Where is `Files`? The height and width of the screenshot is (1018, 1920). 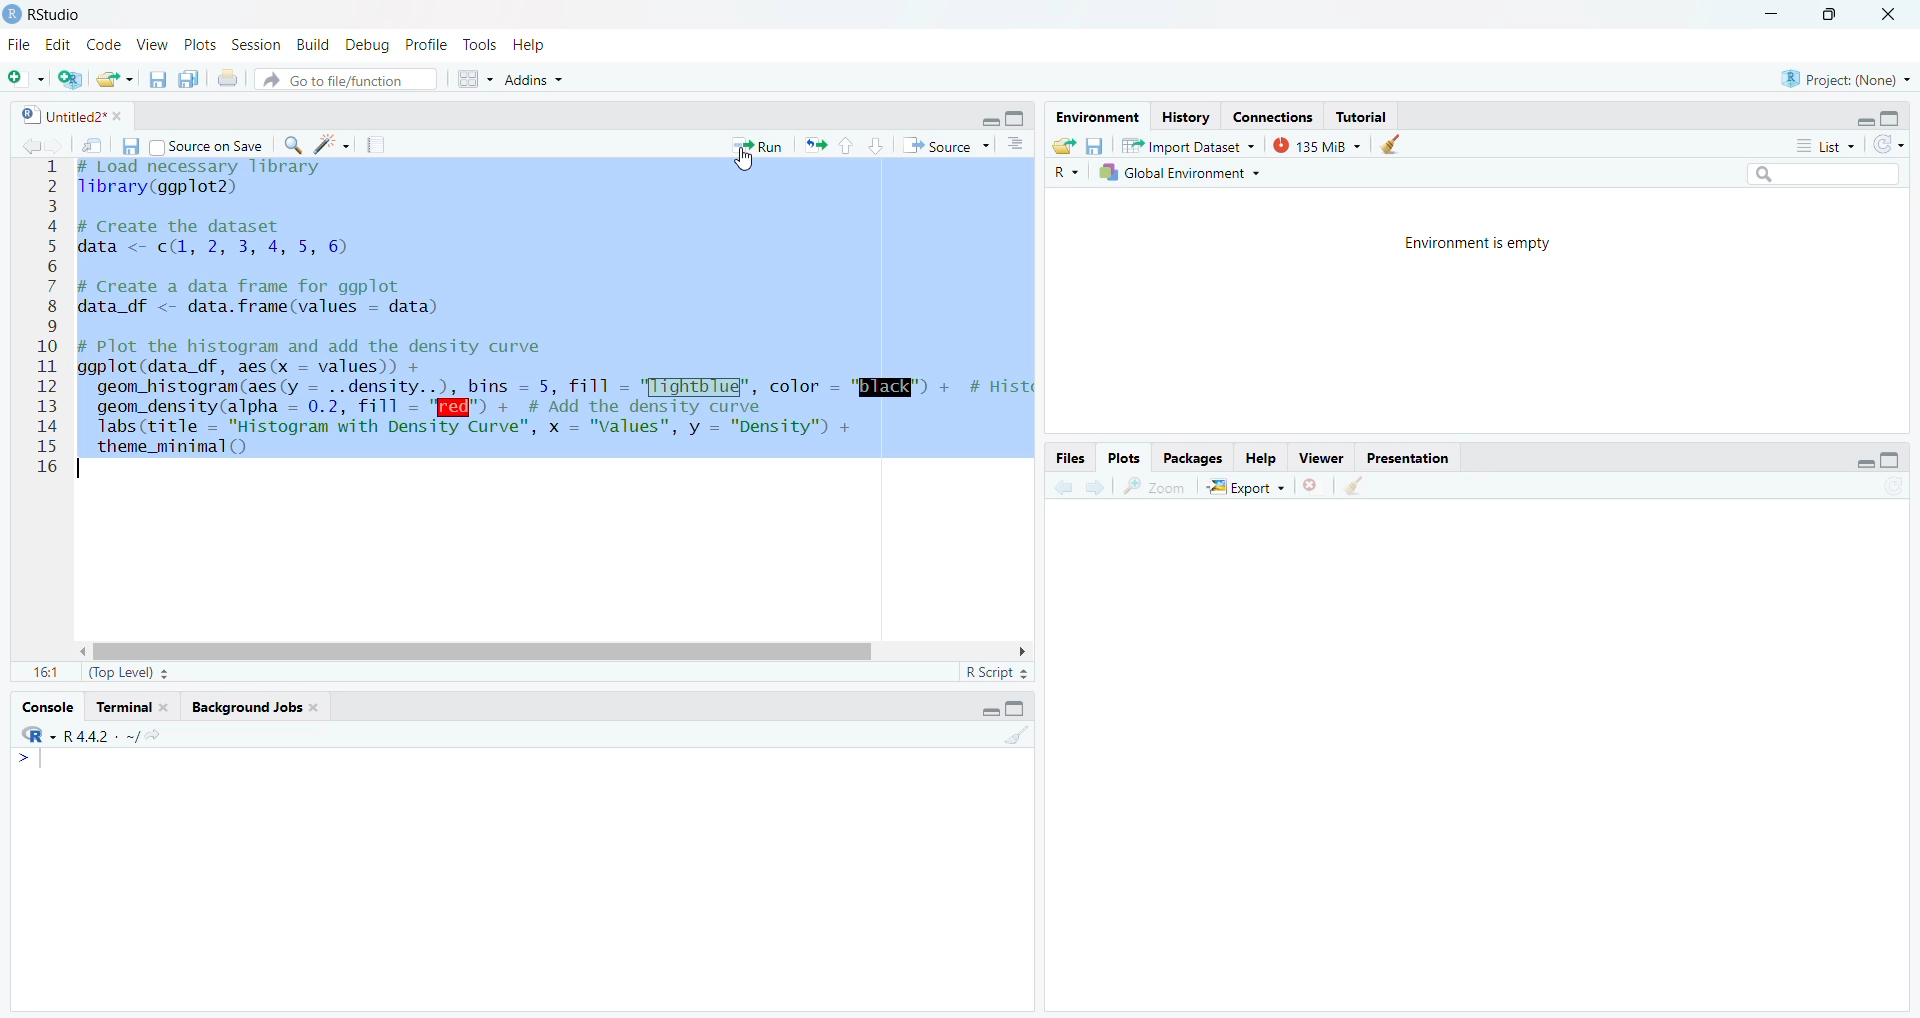 Files is located at coordinates (1070, 458).